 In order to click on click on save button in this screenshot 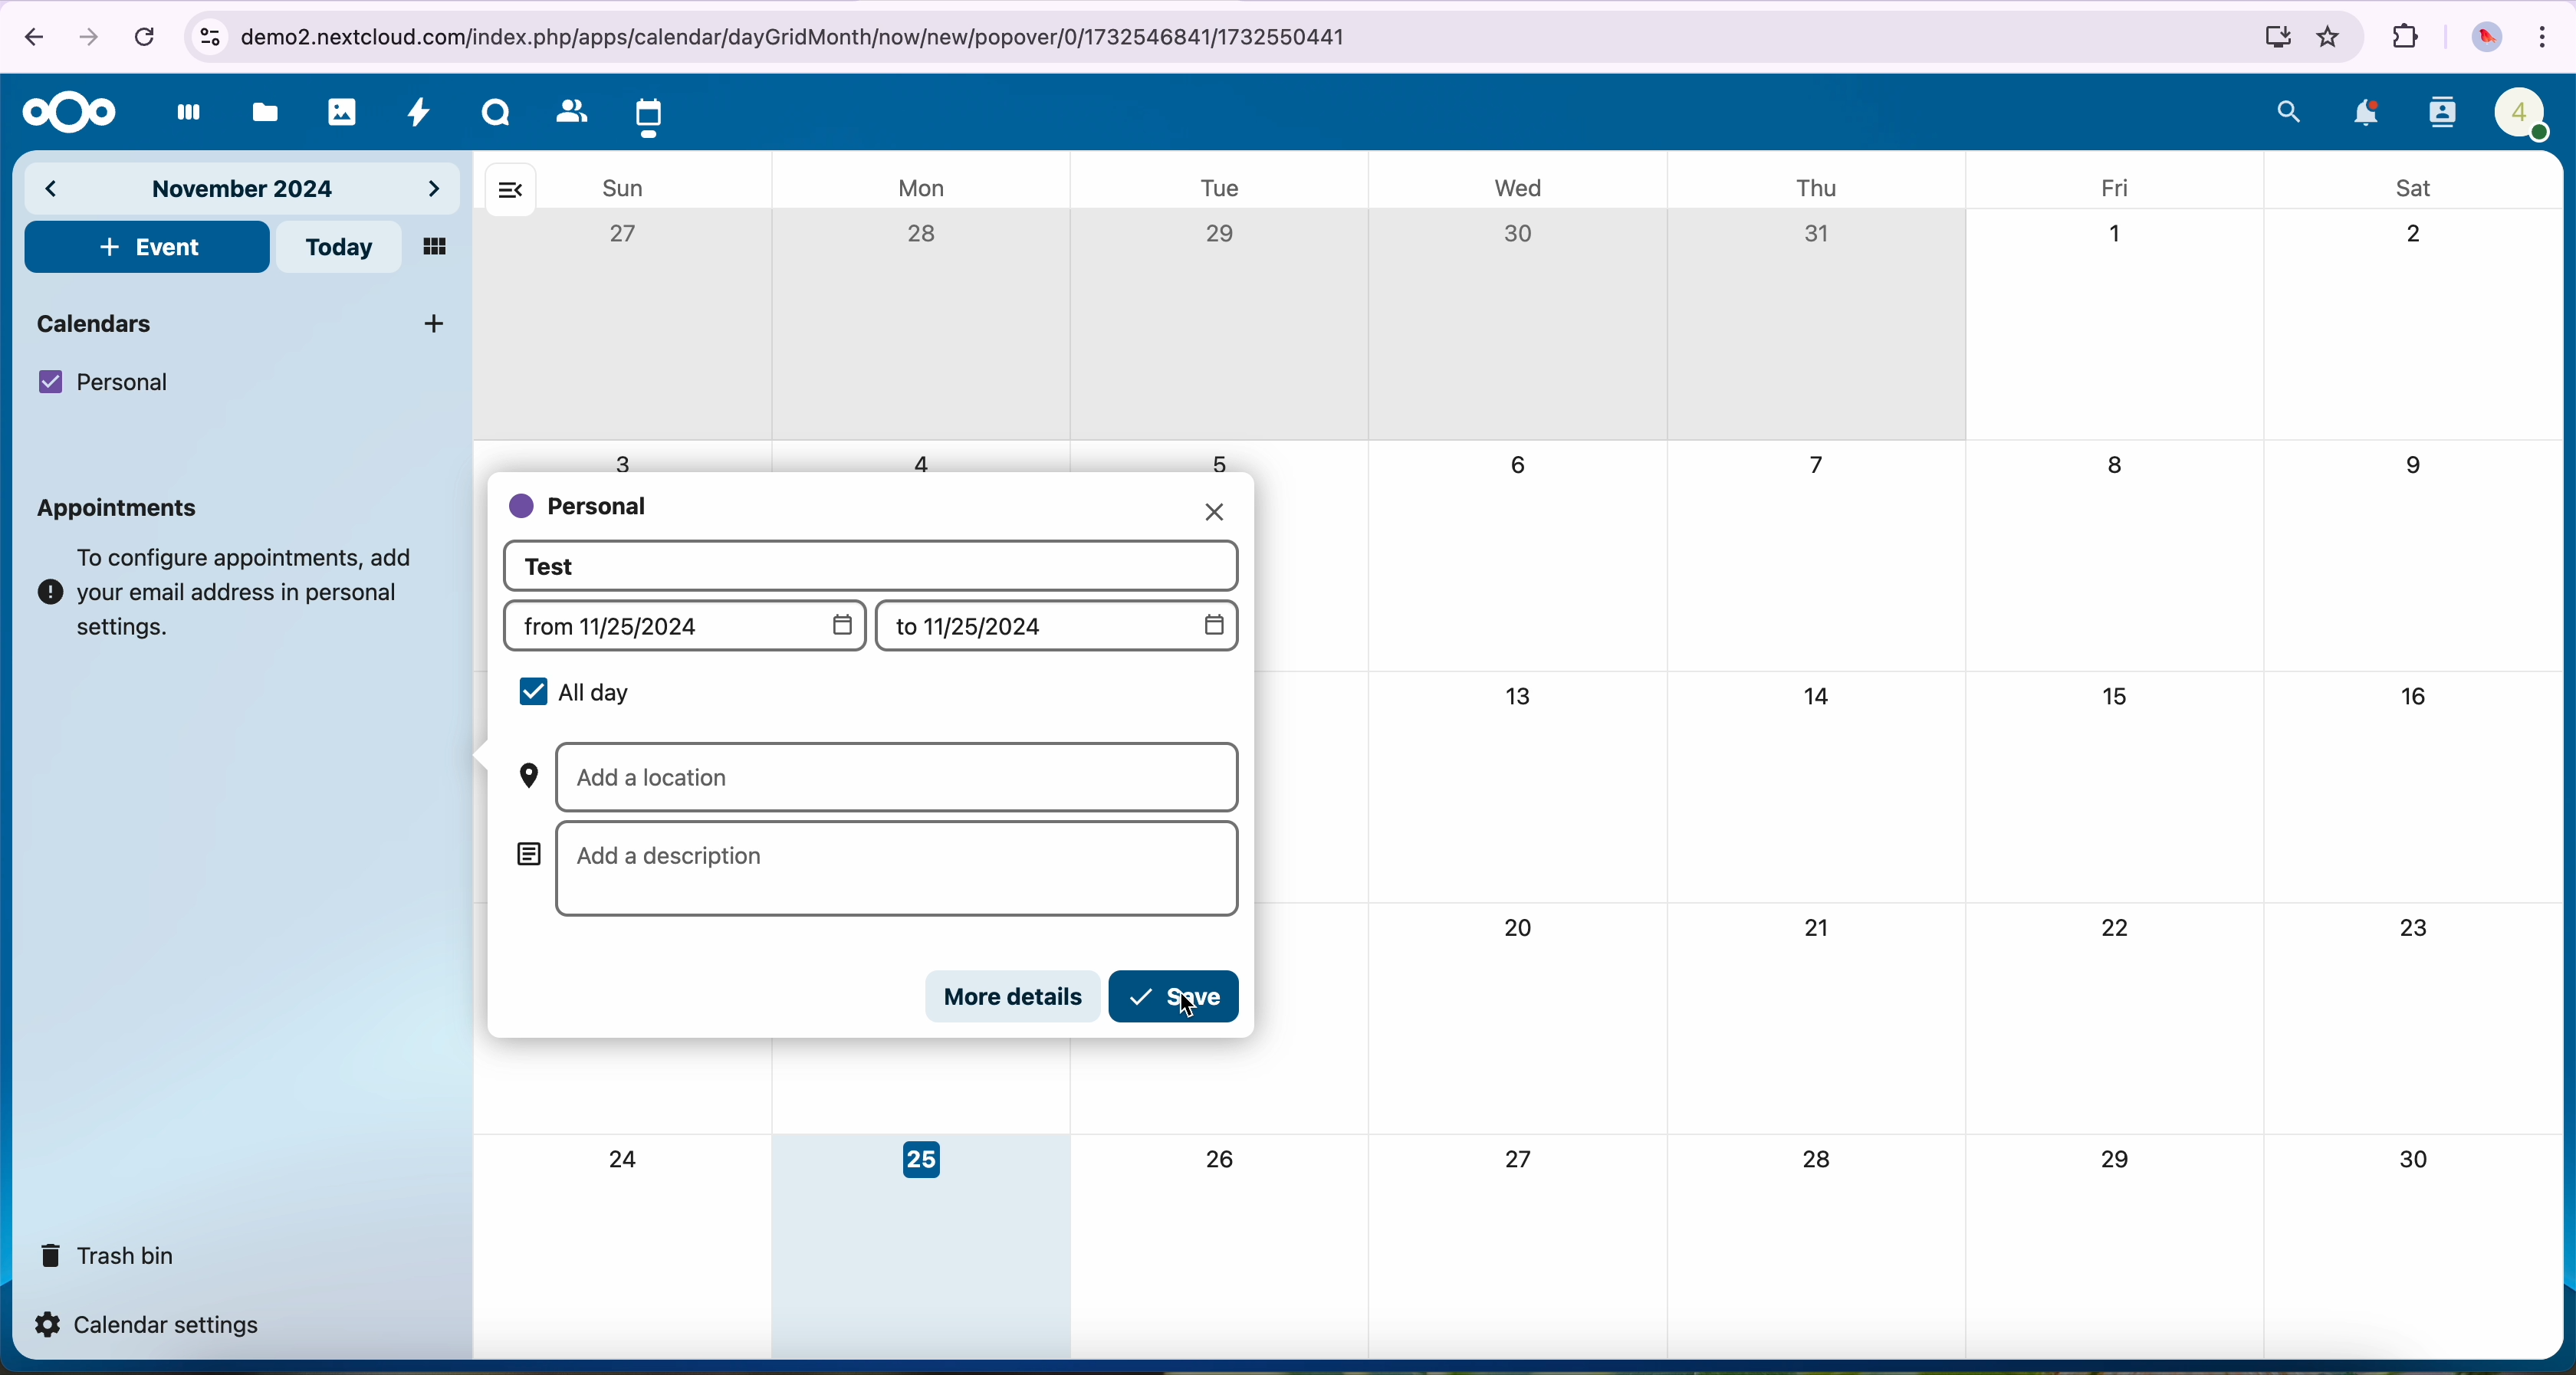, I will do `click(1175, 997)`.